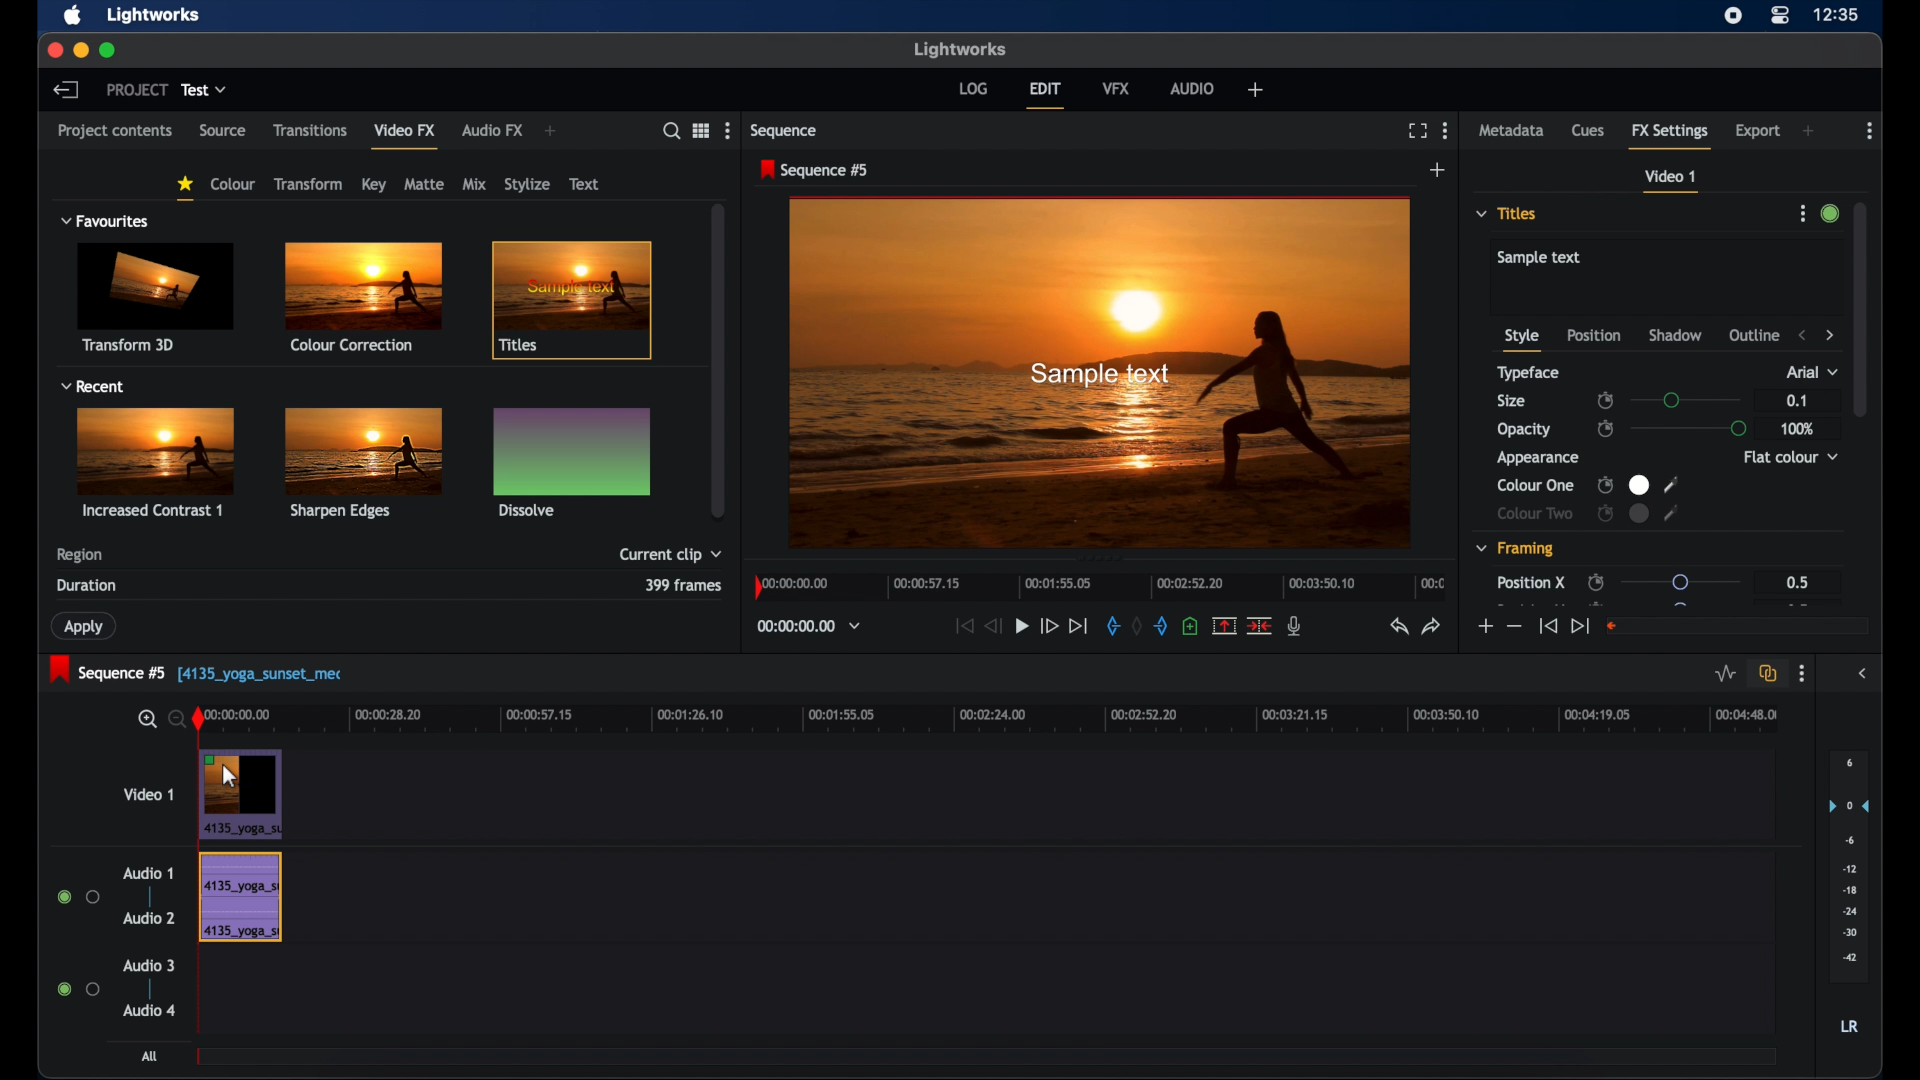 The height and width of the screenshot is (1080, 1920). What do you see at coordinates (1296, 626) in the screenshot?
I see `mic` at bounding box center [1296, 626].